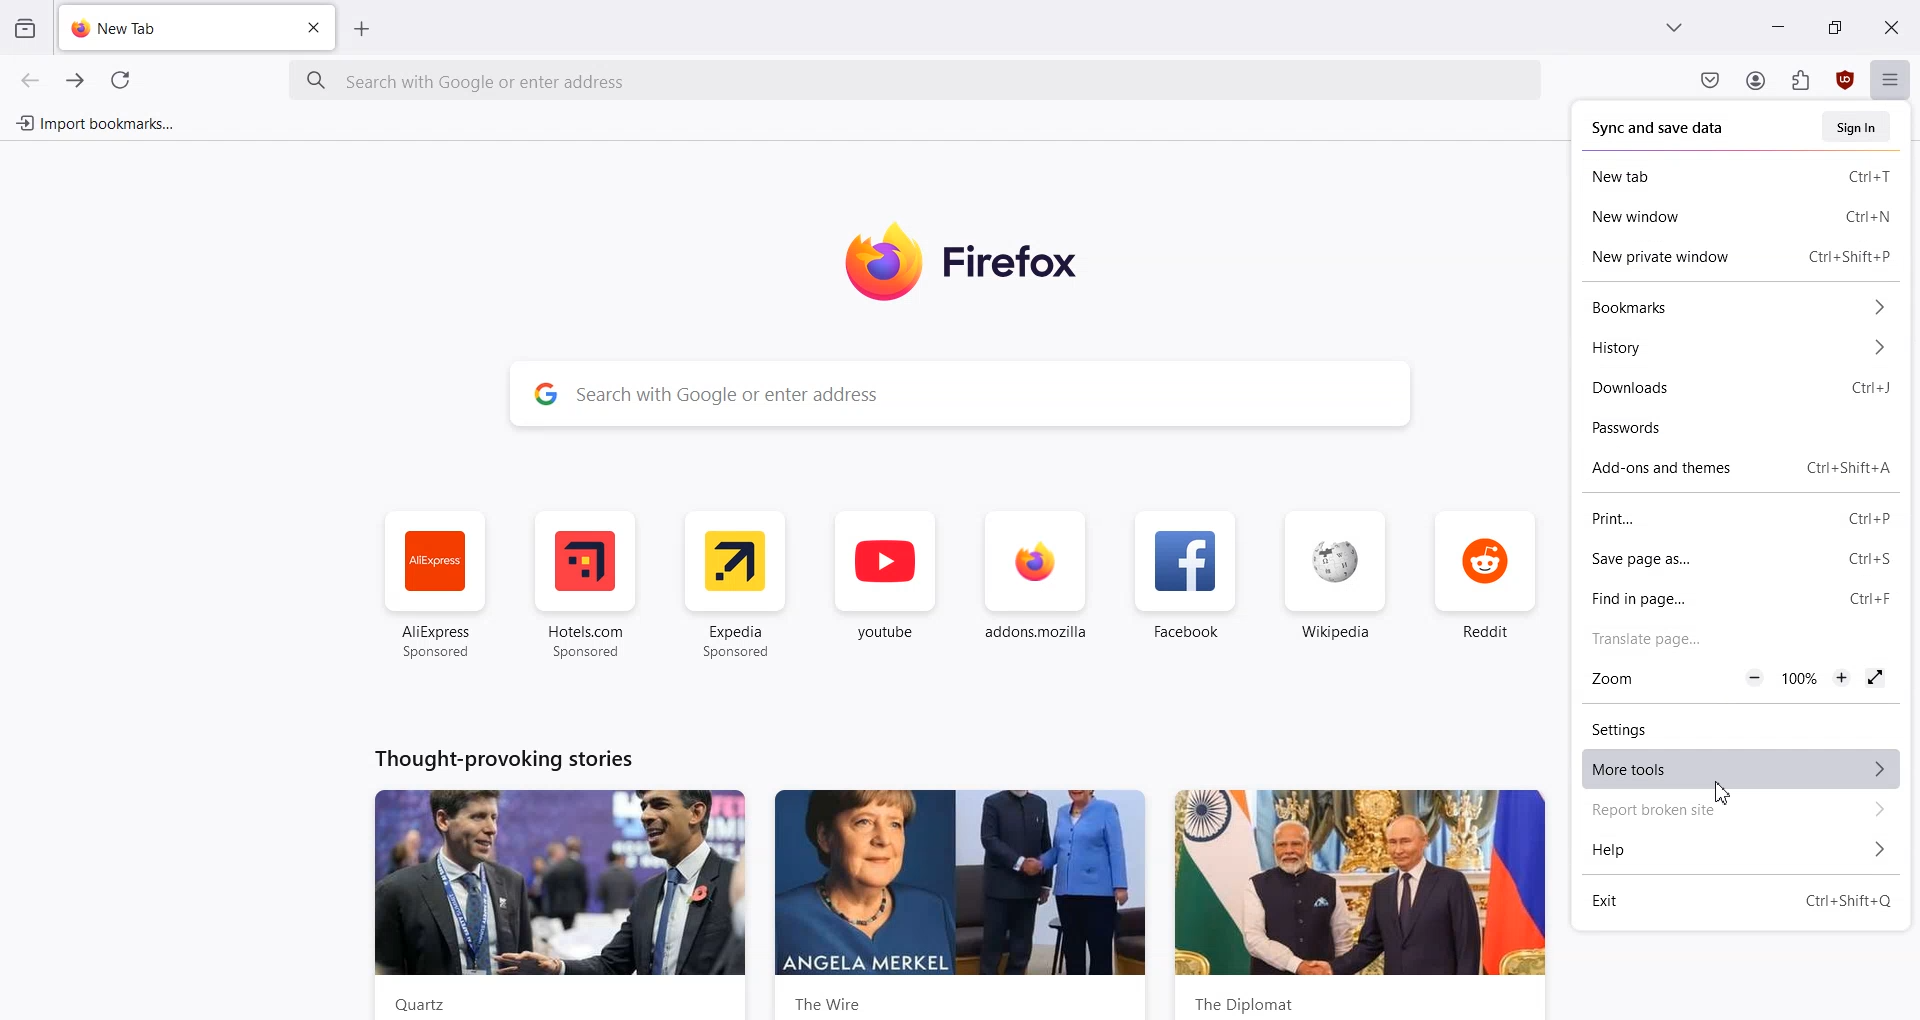  Describe the element at coordinates (1692, 391) in the screenshot. I see `Downloads` at that location.